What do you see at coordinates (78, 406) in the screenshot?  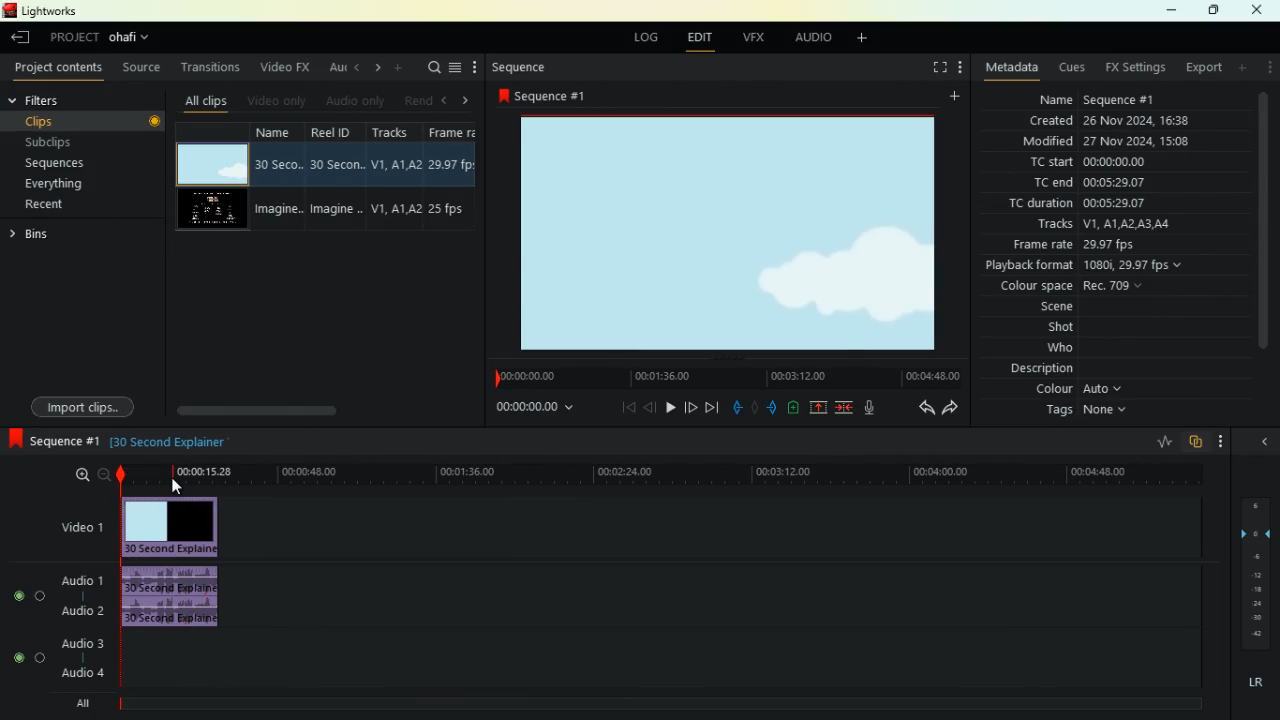 I see `import clips` at bounding box center [78, 406].